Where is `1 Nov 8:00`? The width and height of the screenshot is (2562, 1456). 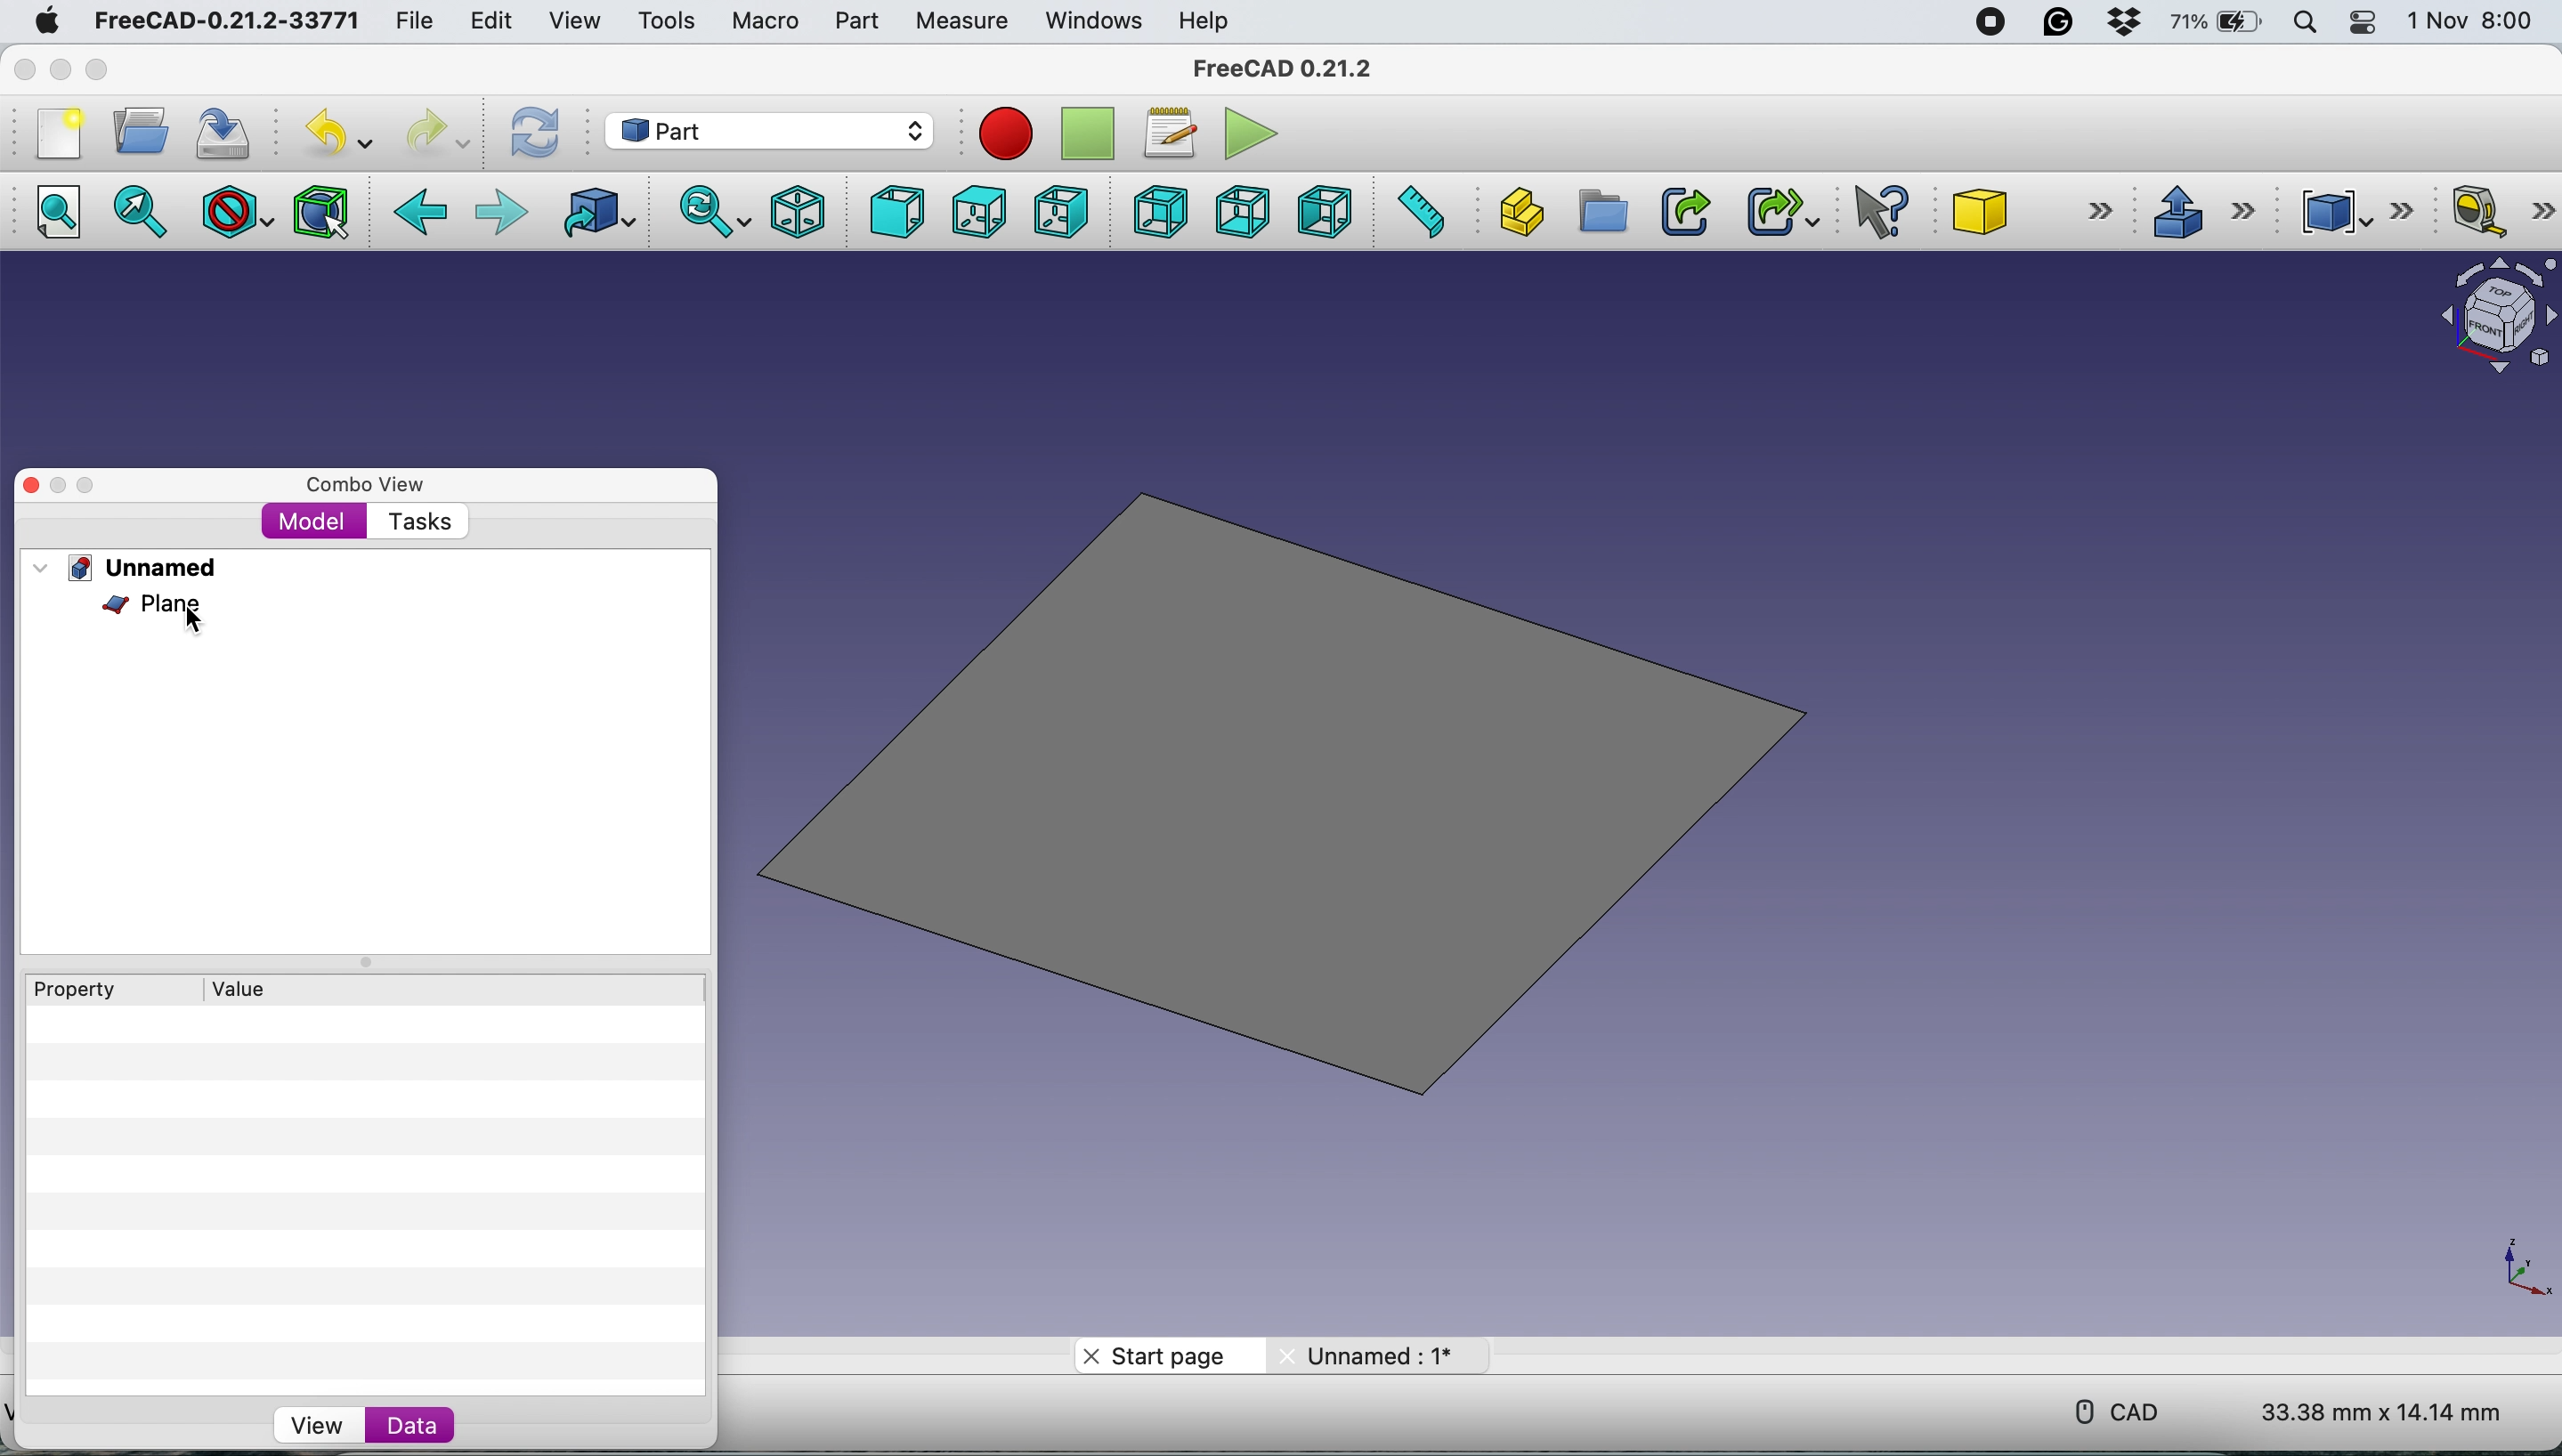 1 Nov 8:00 is located at coordinates (2471, 24).